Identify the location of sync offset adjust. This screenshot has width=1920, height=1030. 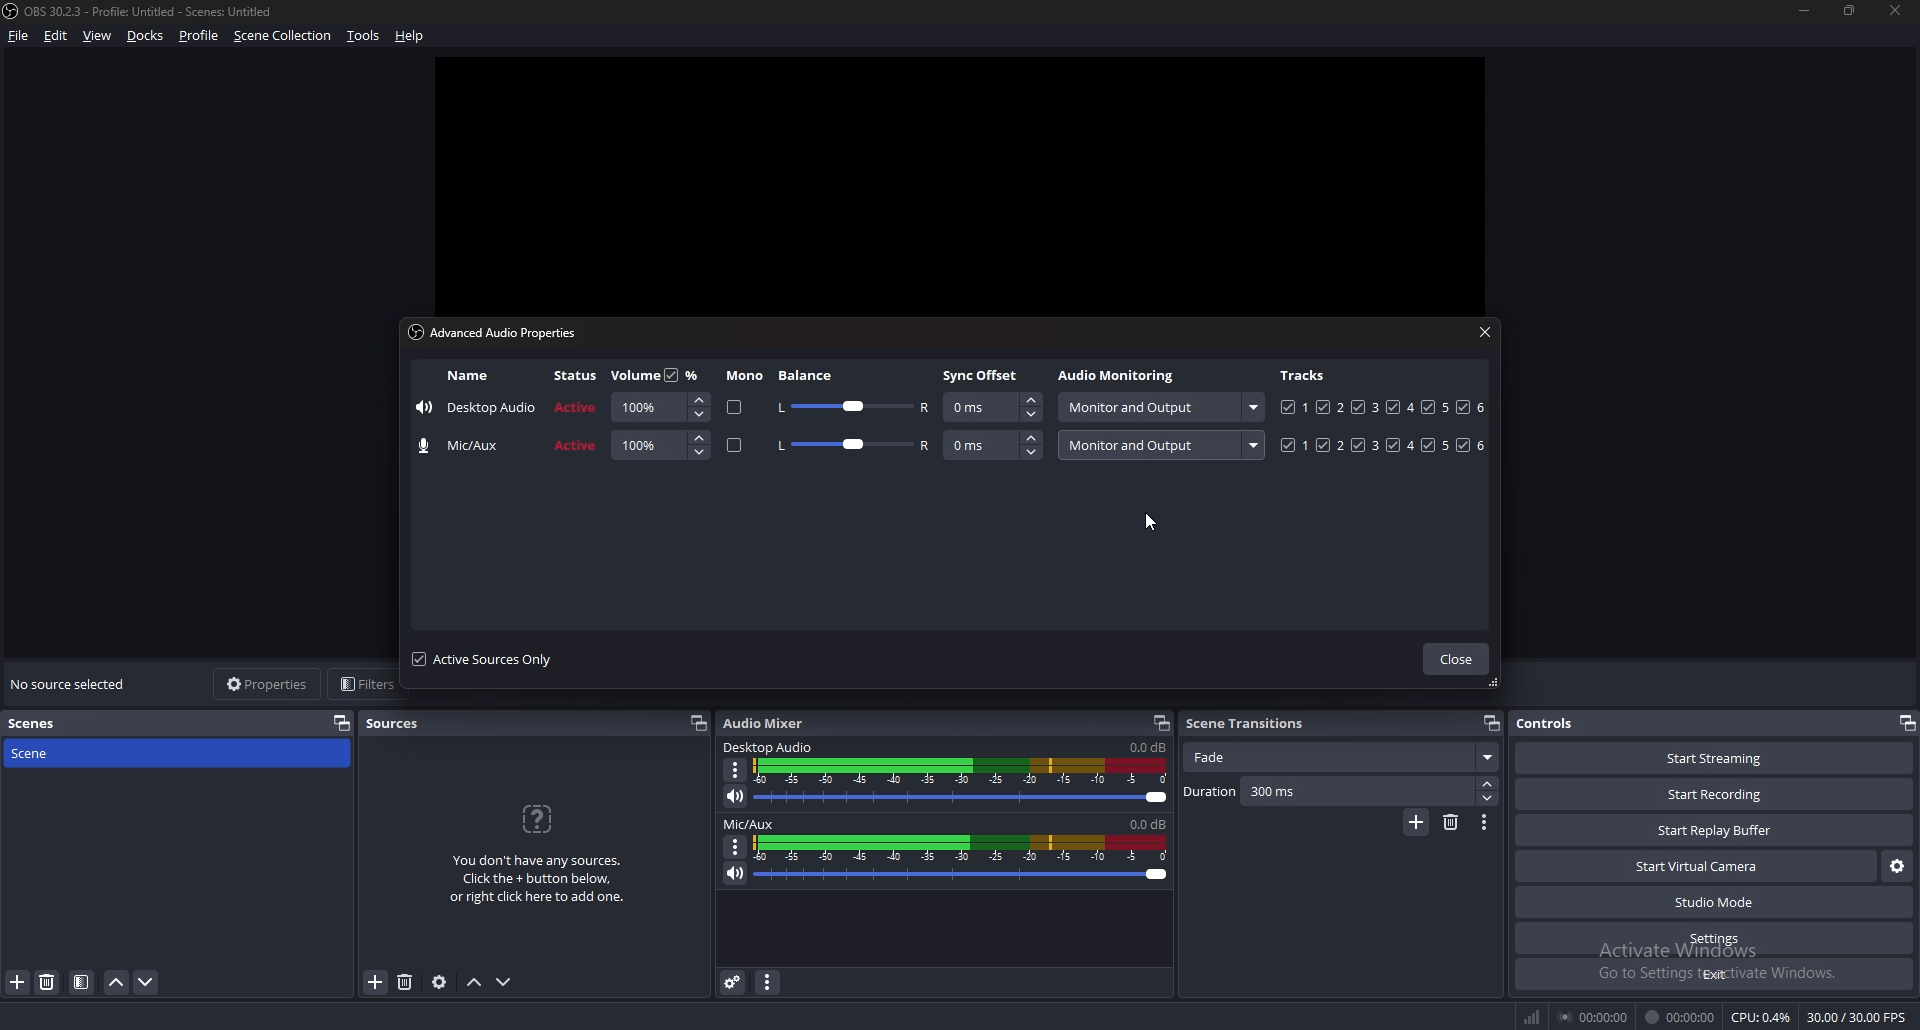
(992, 406).